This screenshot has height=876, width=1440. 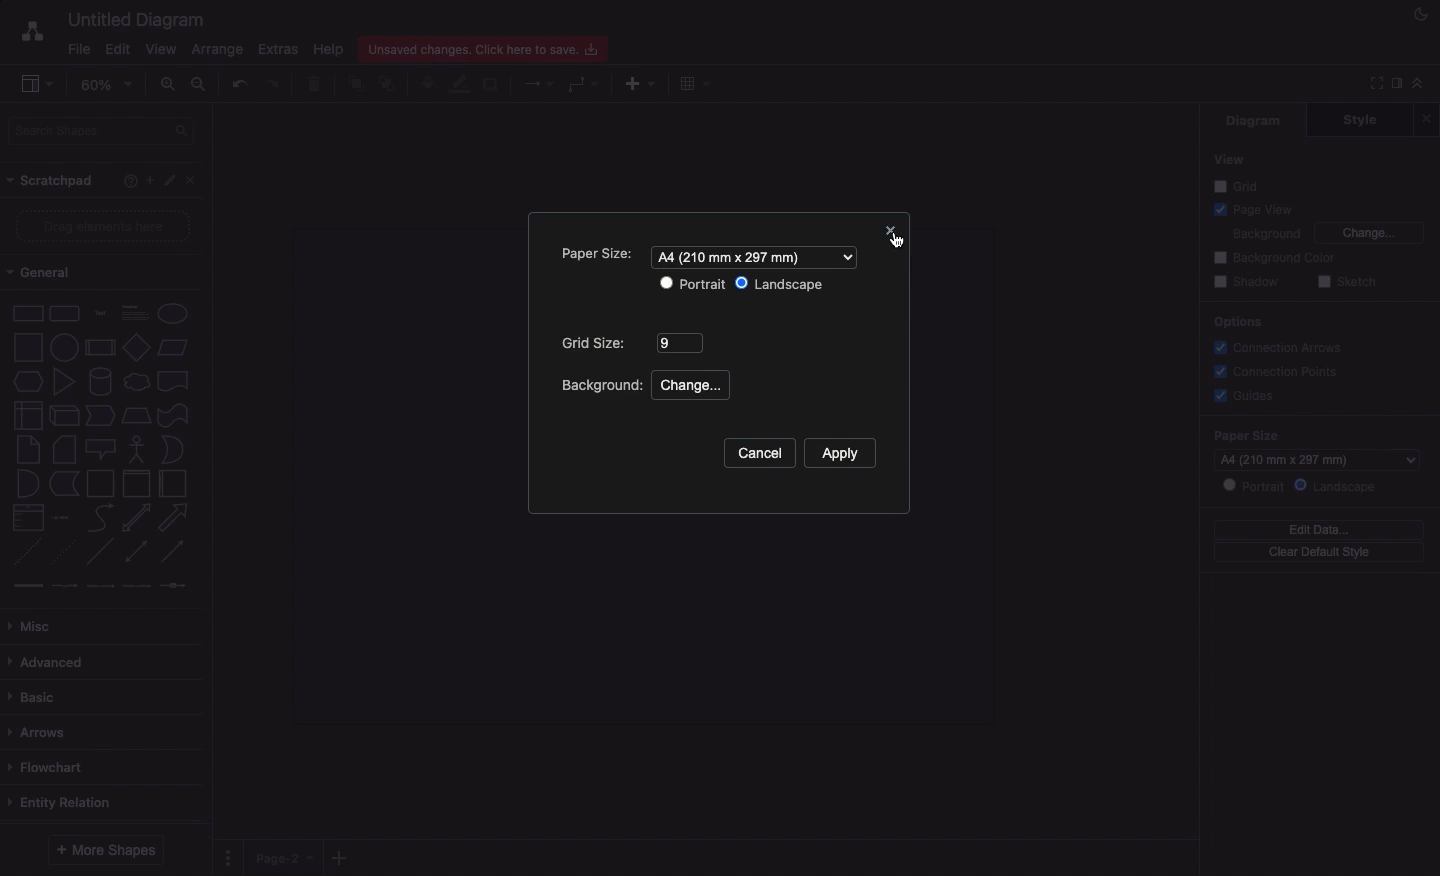 What do you see at coordinates (781, 286) in the screenshot?
I see `Landscape` at bounding box center [781, 286].